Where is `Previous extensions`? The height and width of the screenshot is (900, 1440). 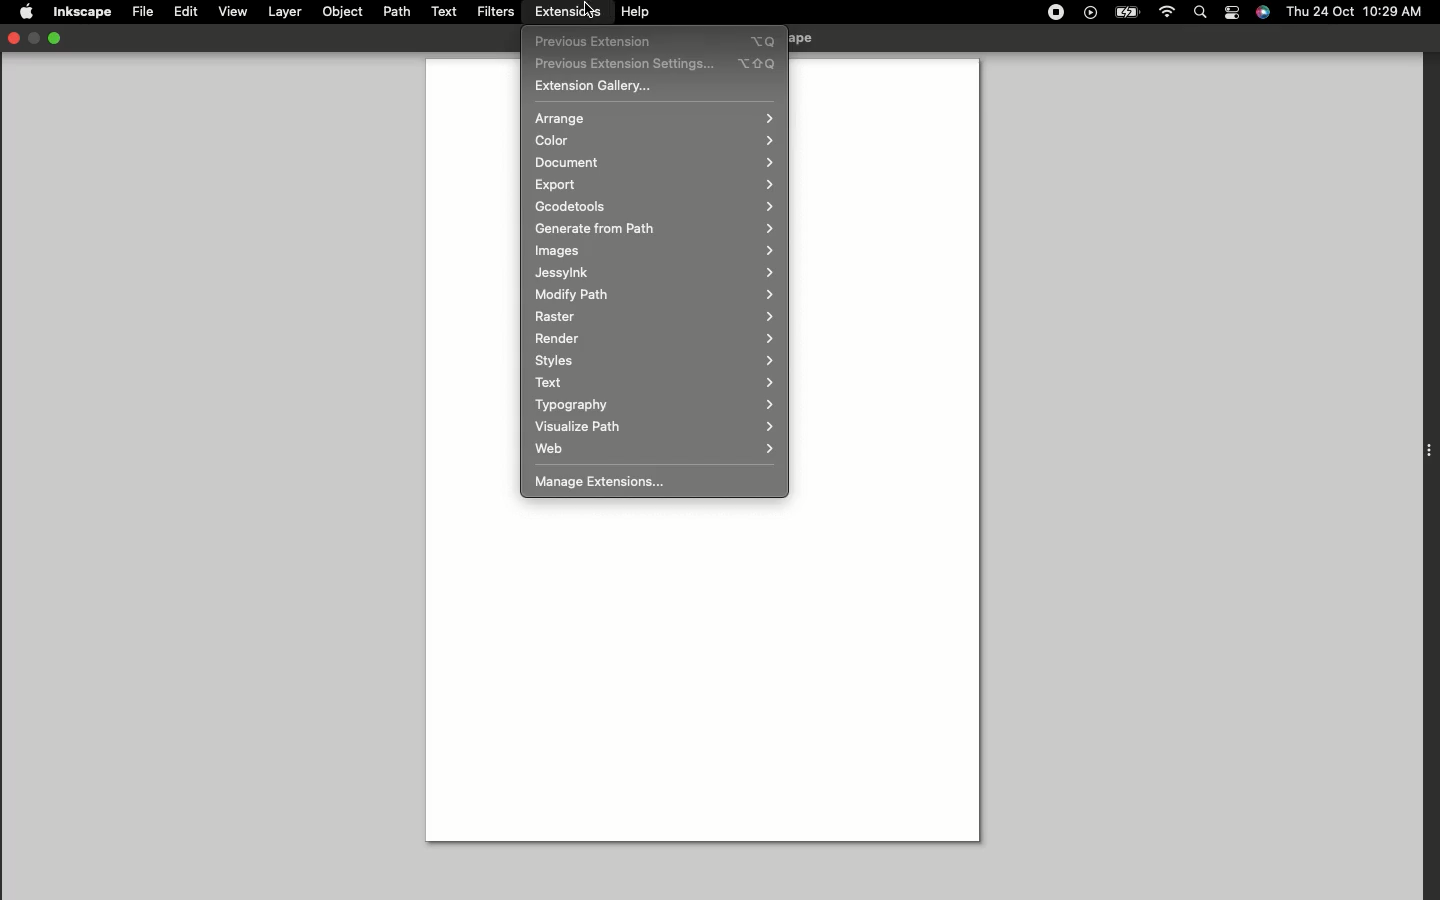 Previous extensions is located at coordinates (655, 41).